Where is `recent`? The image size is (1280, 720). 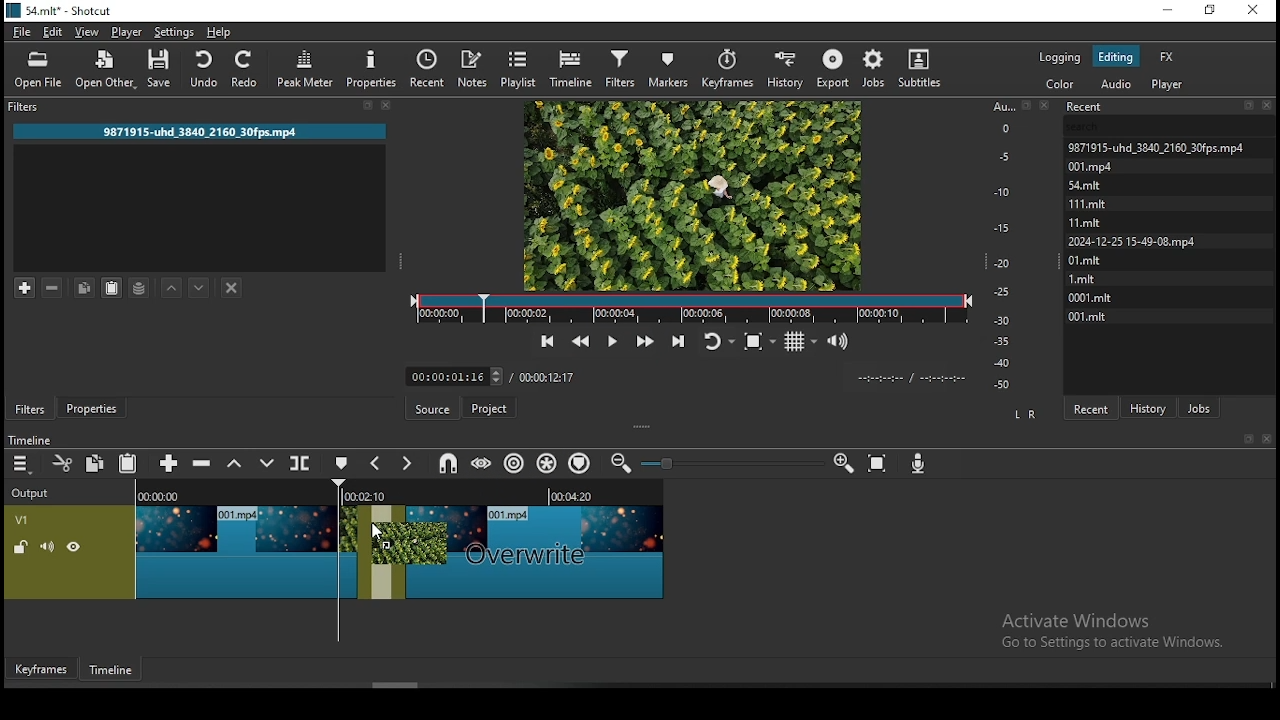 recent is located at coordinates (1089, 408).